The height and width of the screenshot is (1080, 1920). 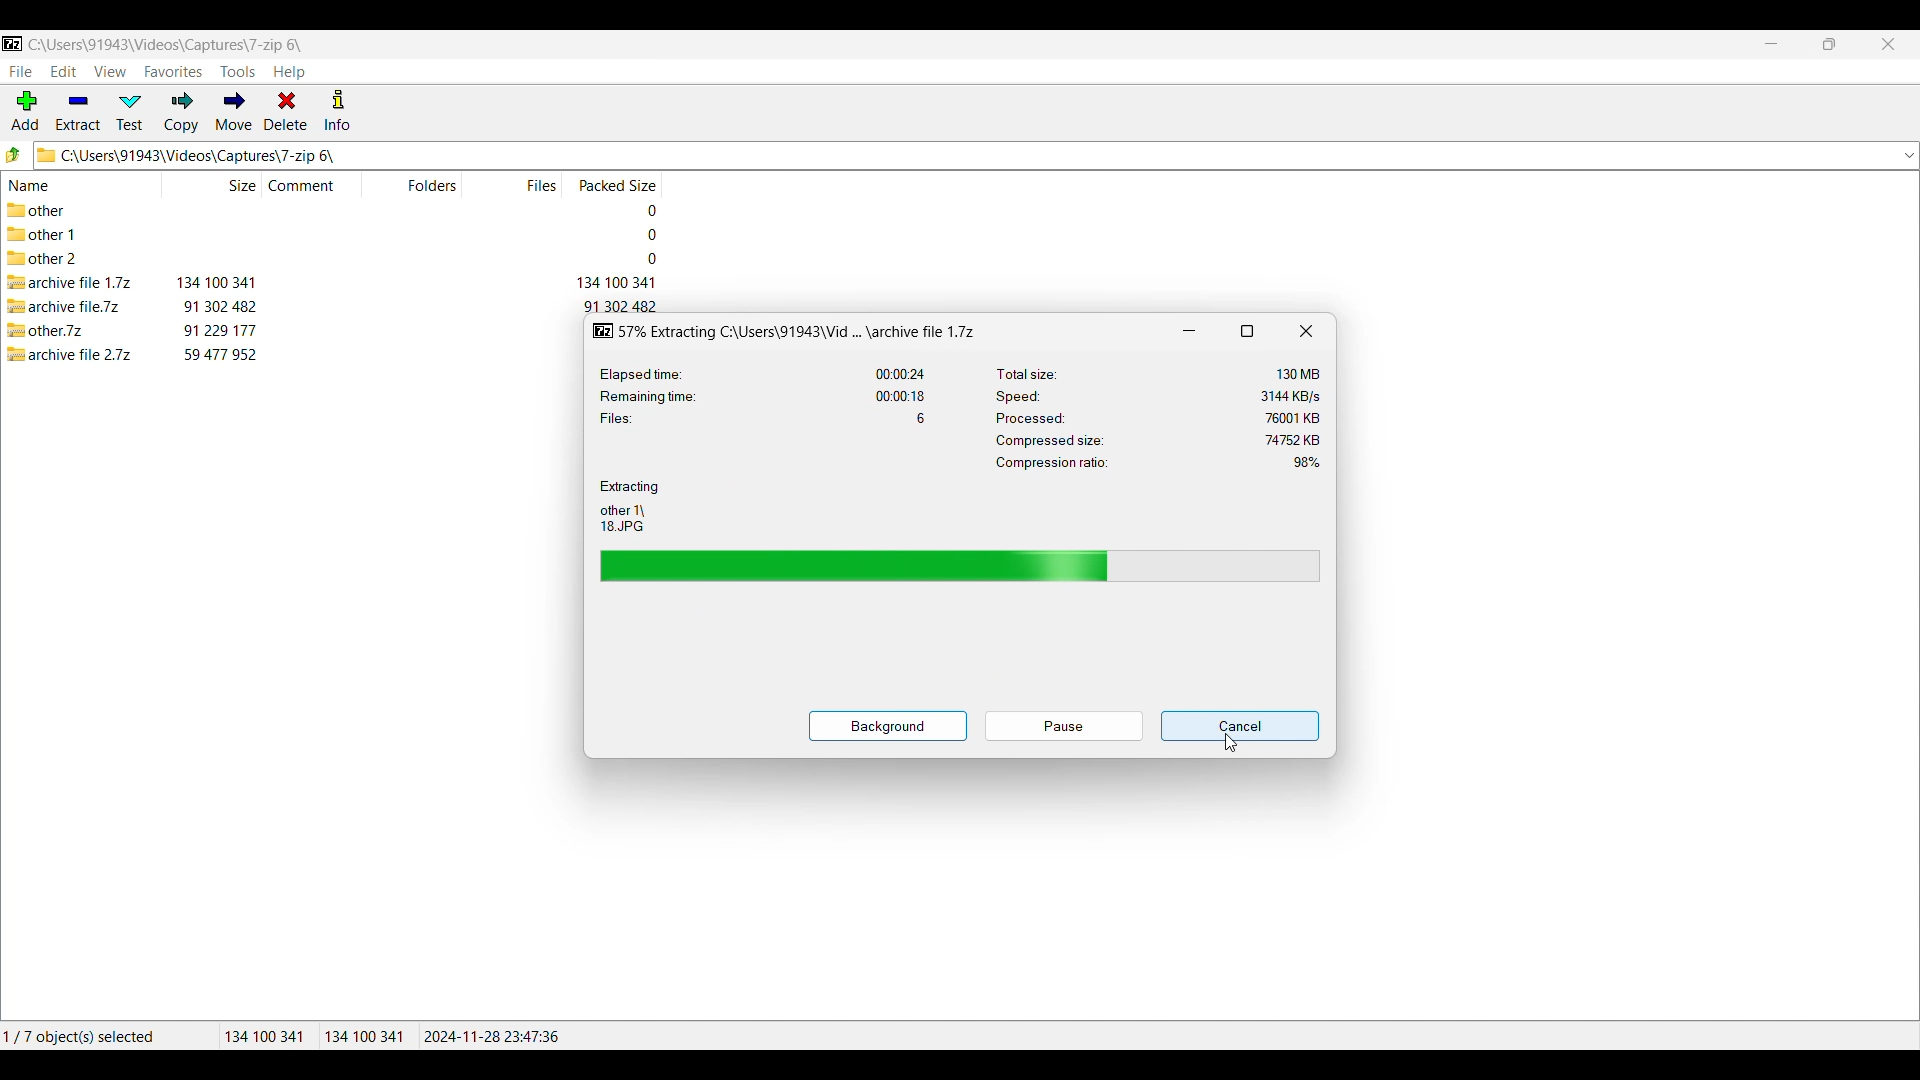 I want to click on Minimize, so click(x=1772, y=44).